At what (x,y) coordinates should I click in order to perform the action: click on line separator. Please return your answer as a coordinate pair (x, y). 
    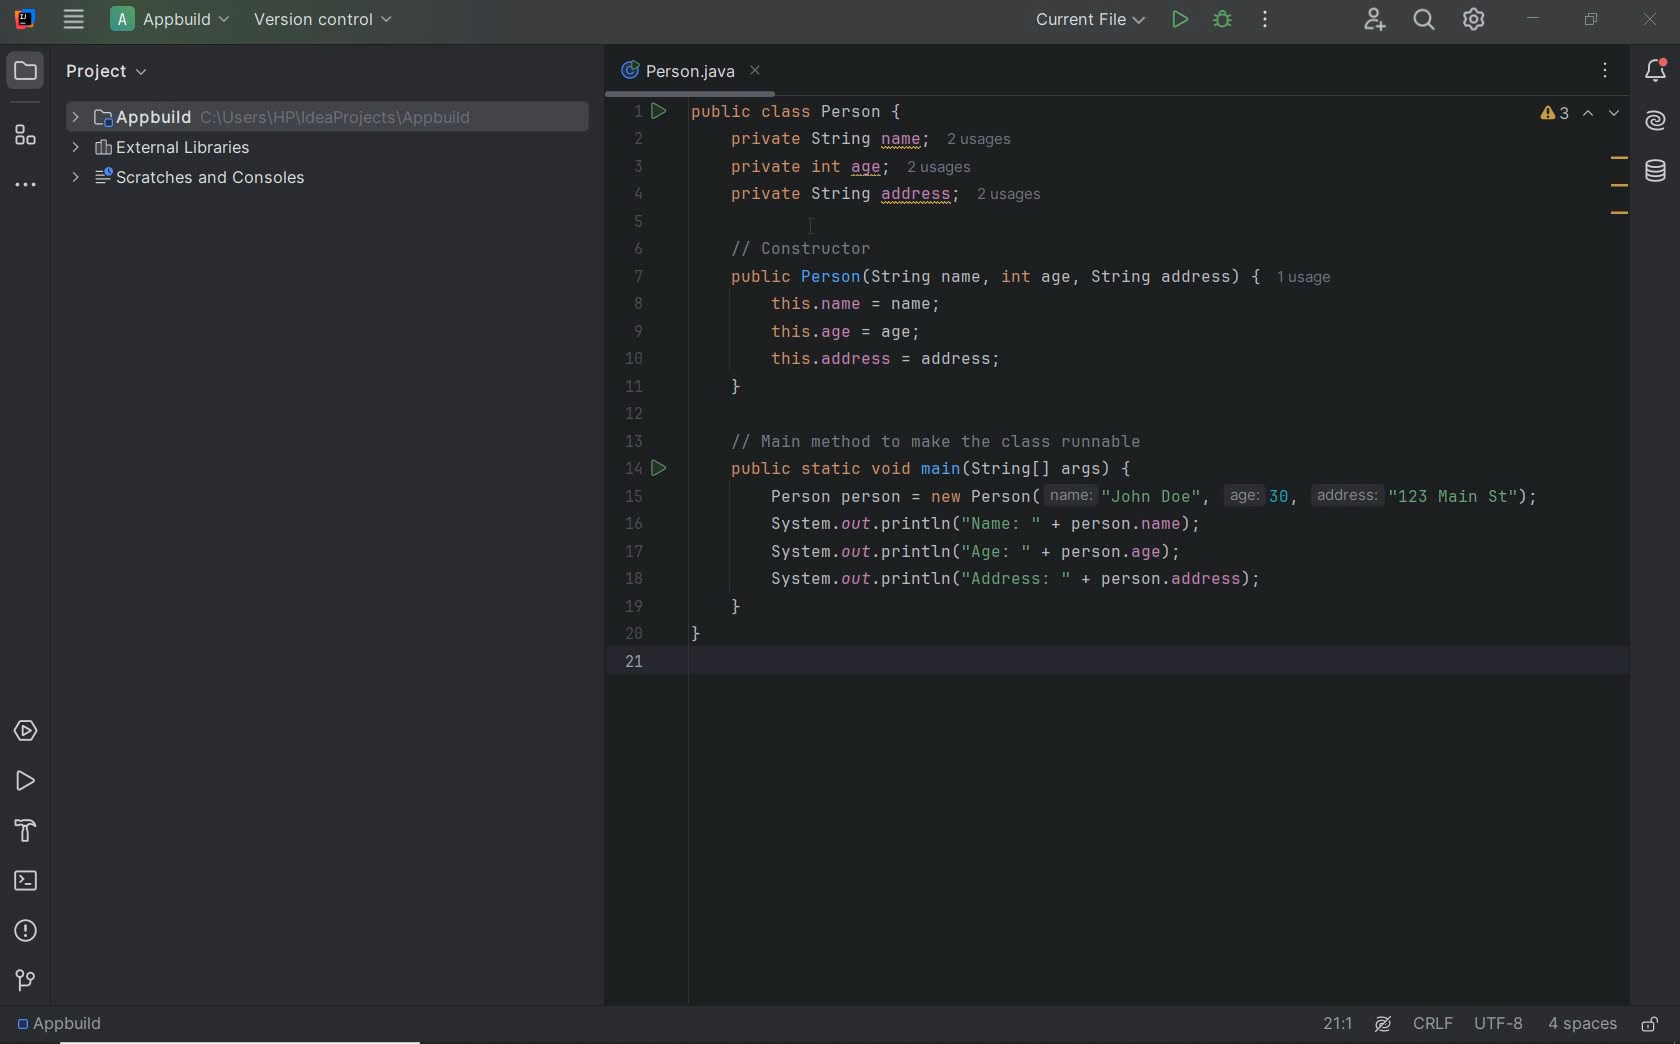
    Looking at the image, I should click on (1433, 1025).